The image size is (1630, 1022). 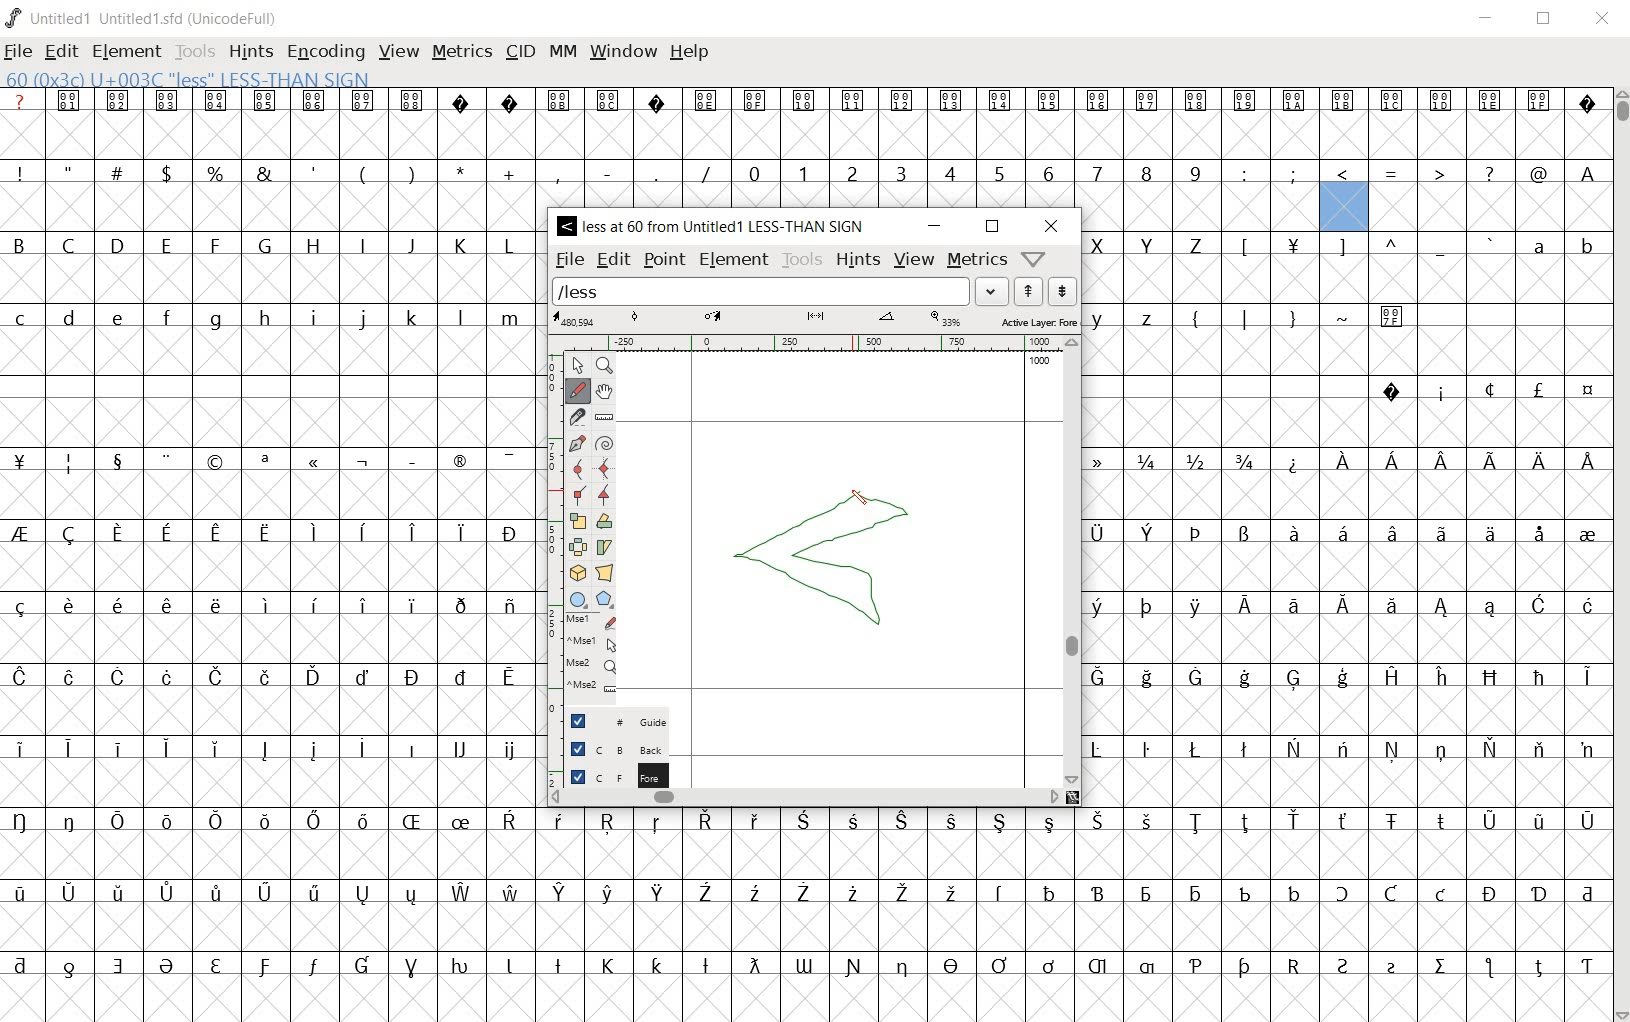 What do you see at coordinates (1486, 18) in the screenshot?
I see `minimize` at bounding box center [1486, 18].